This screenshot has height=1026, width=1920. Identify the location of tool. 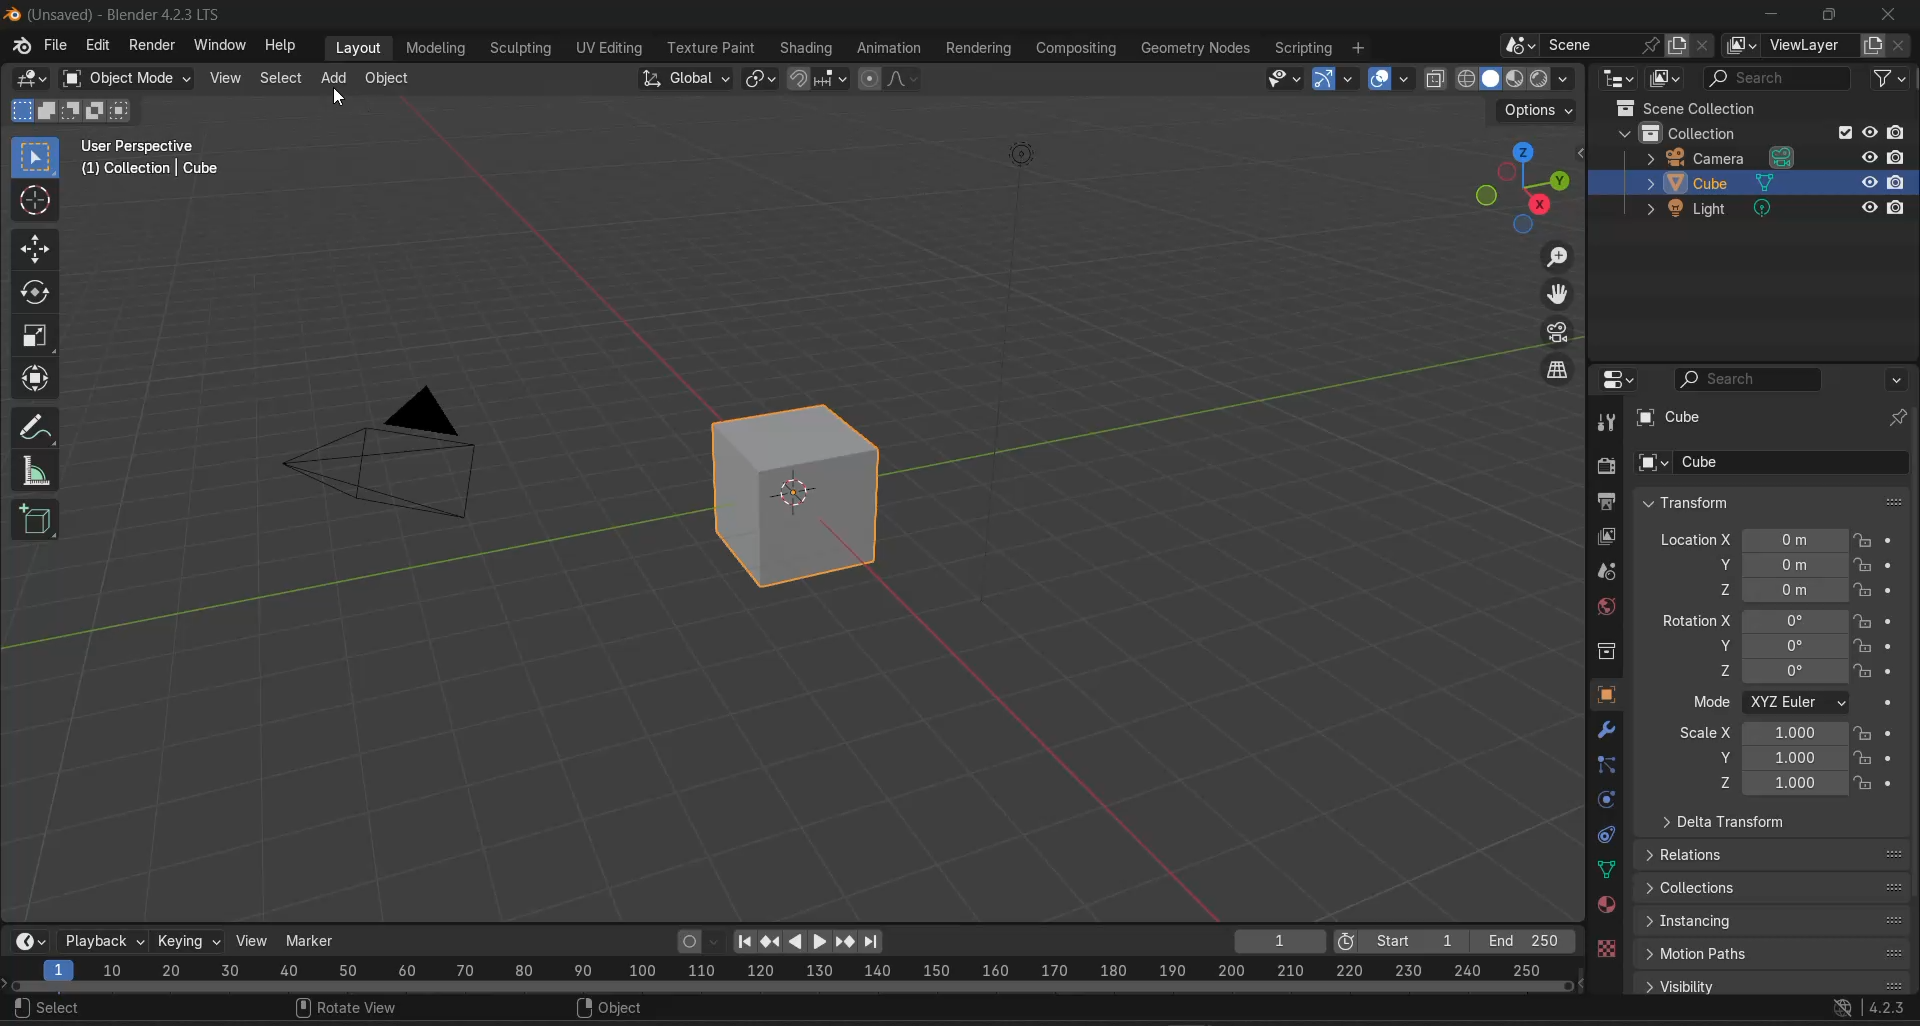
(1606, 421).